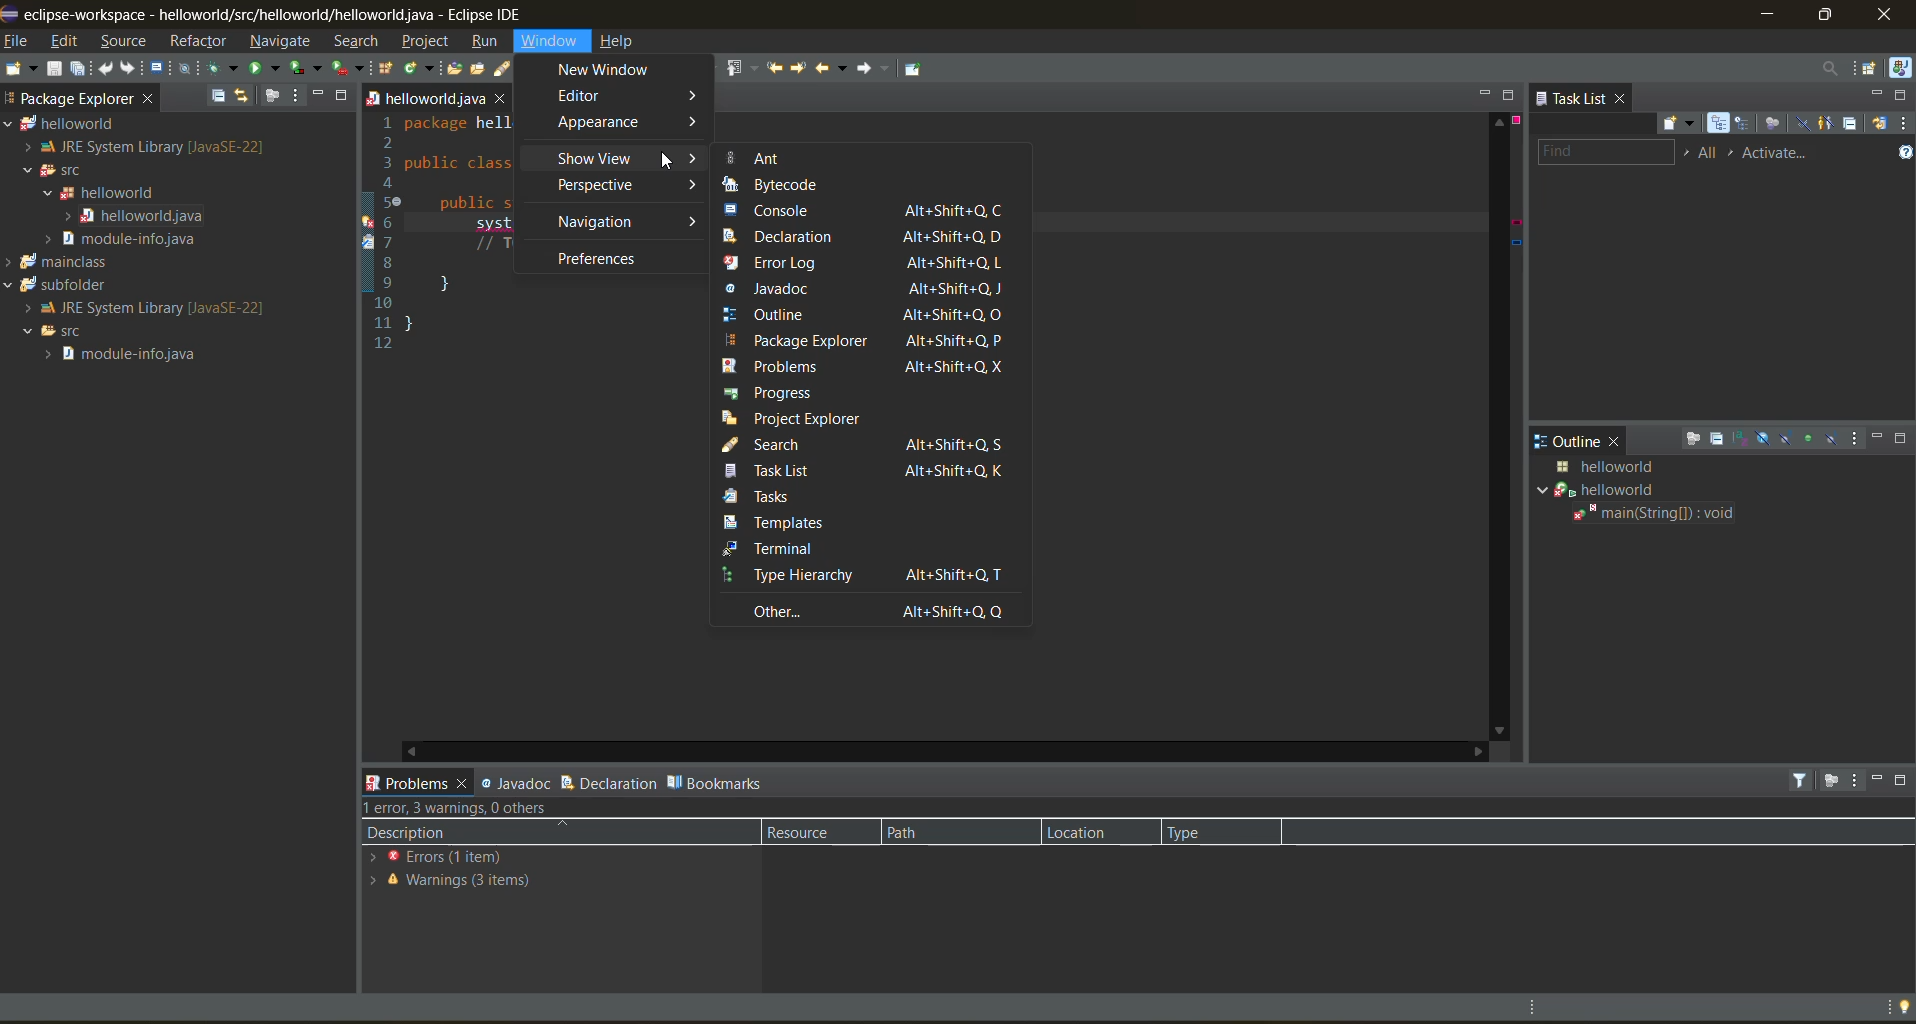 This screenshot has height=1024, width=1916. Describe the element at coordinates (1618, 440) in the screenshot. I see `close` at that location.